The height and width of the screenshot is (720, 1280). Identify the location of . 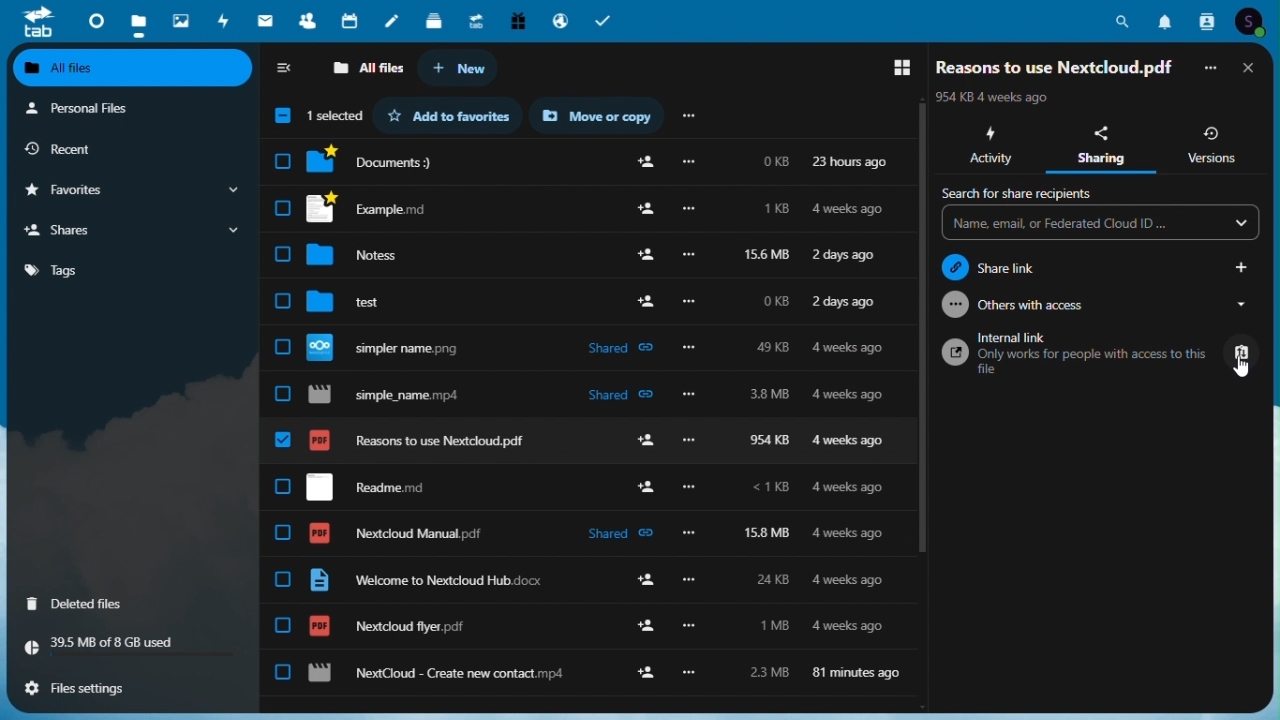
(689, 395).